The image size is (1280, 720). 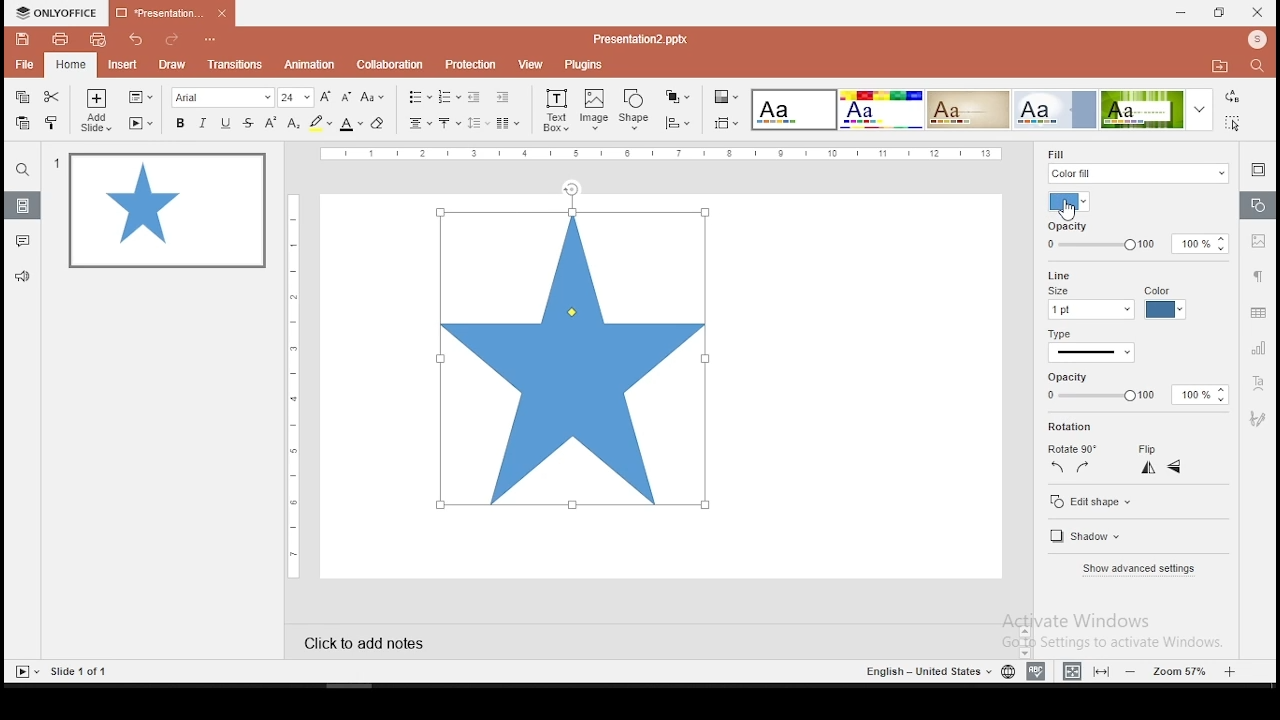 What do you see at coordinates (1090, 501) in the screenshot?
I see `edit shape` at bounding box center [1090, 501].